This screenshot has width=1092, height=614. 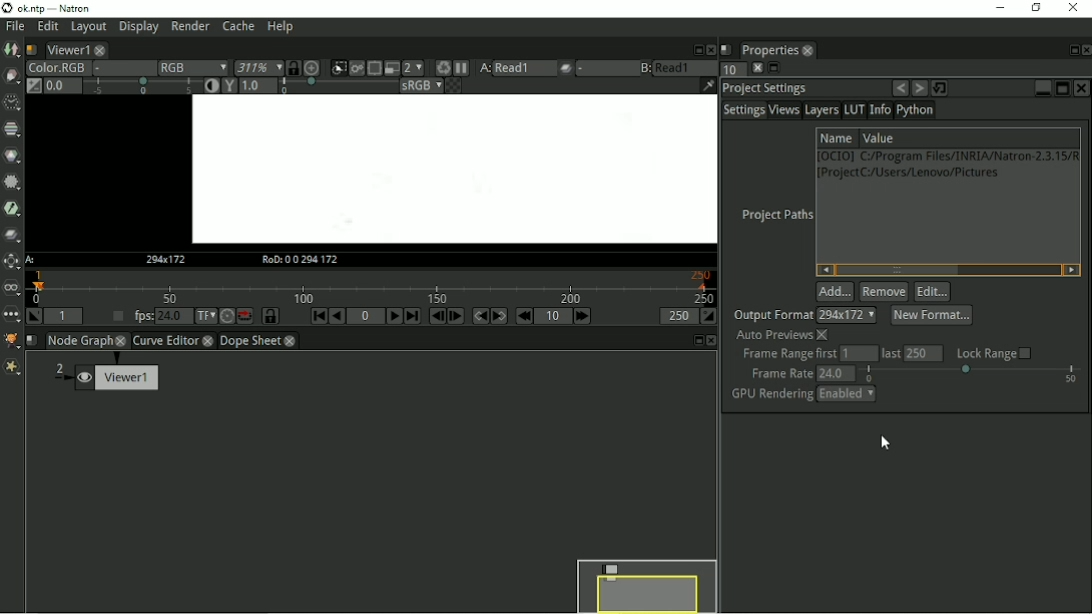 What do you see at coordinates (899, 88) in the screenshot?
I see `Undo` at bounding box center [899, 88].